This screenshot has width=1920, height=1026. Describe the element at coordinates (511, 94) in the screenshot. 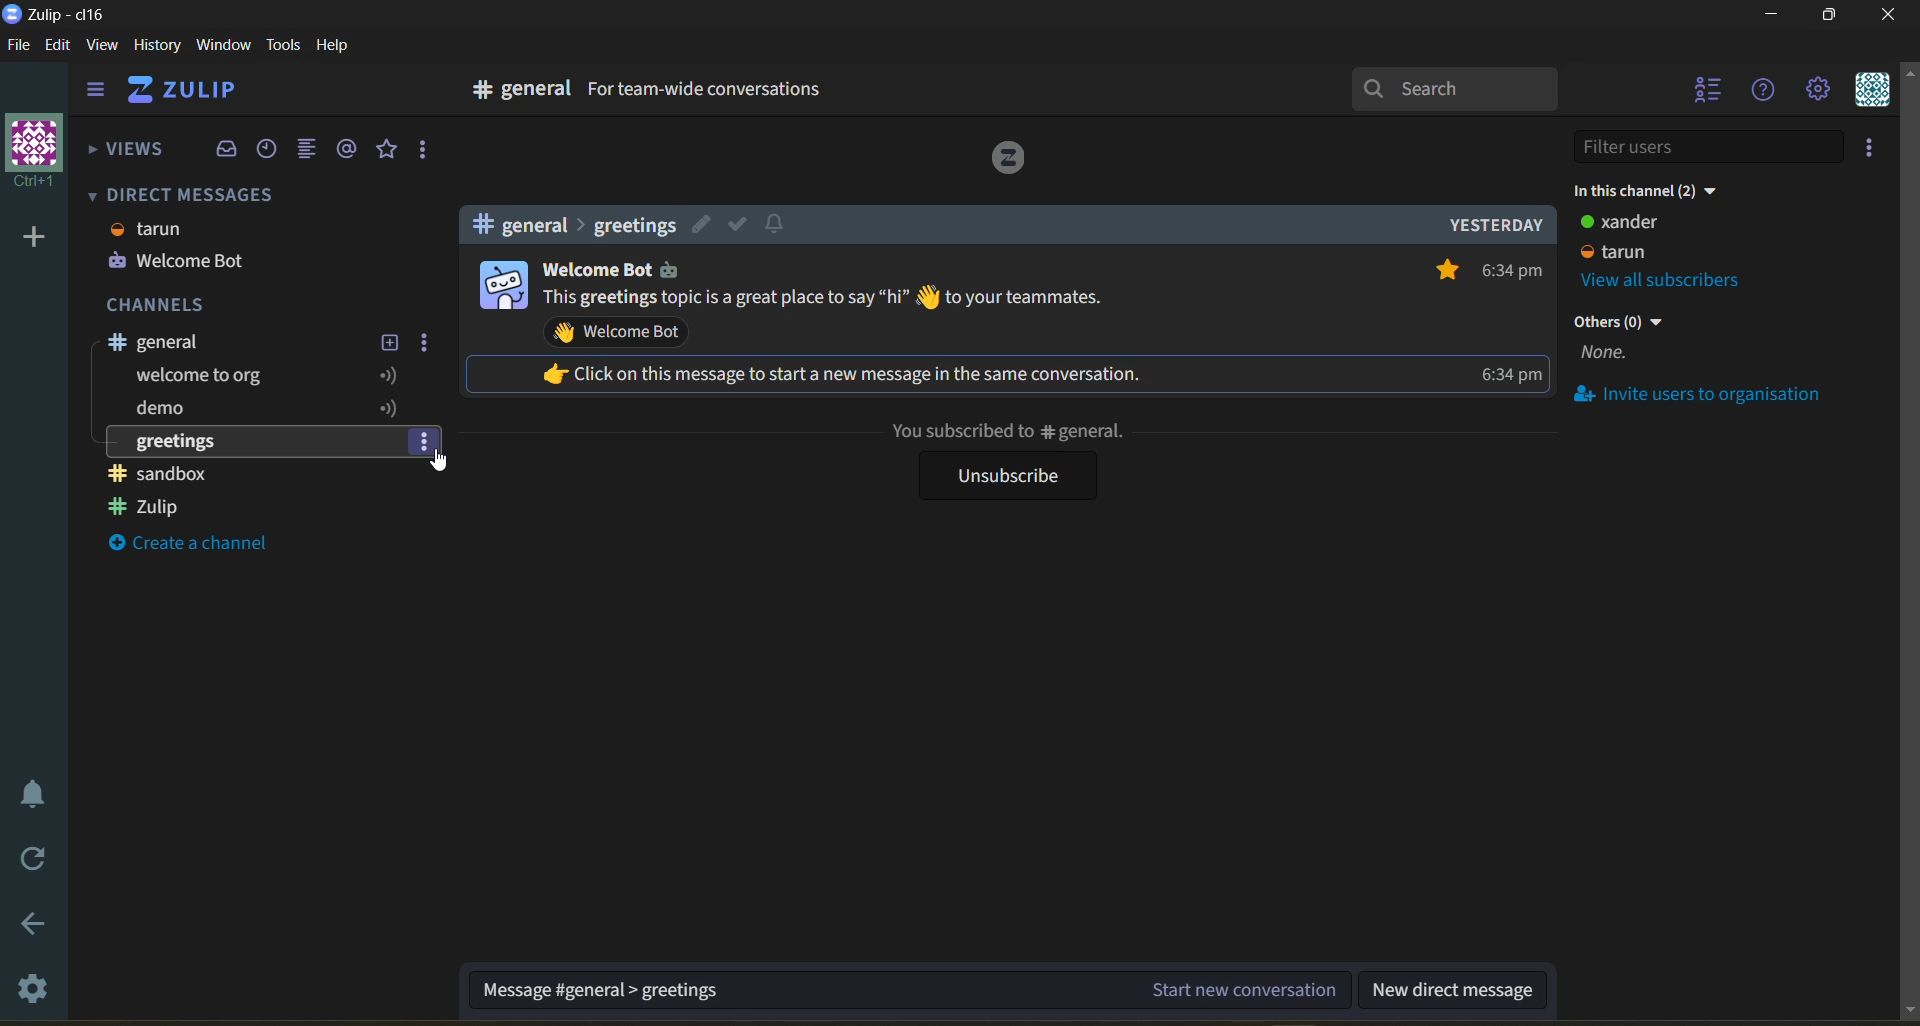

I see `go to channel settings` at that location.